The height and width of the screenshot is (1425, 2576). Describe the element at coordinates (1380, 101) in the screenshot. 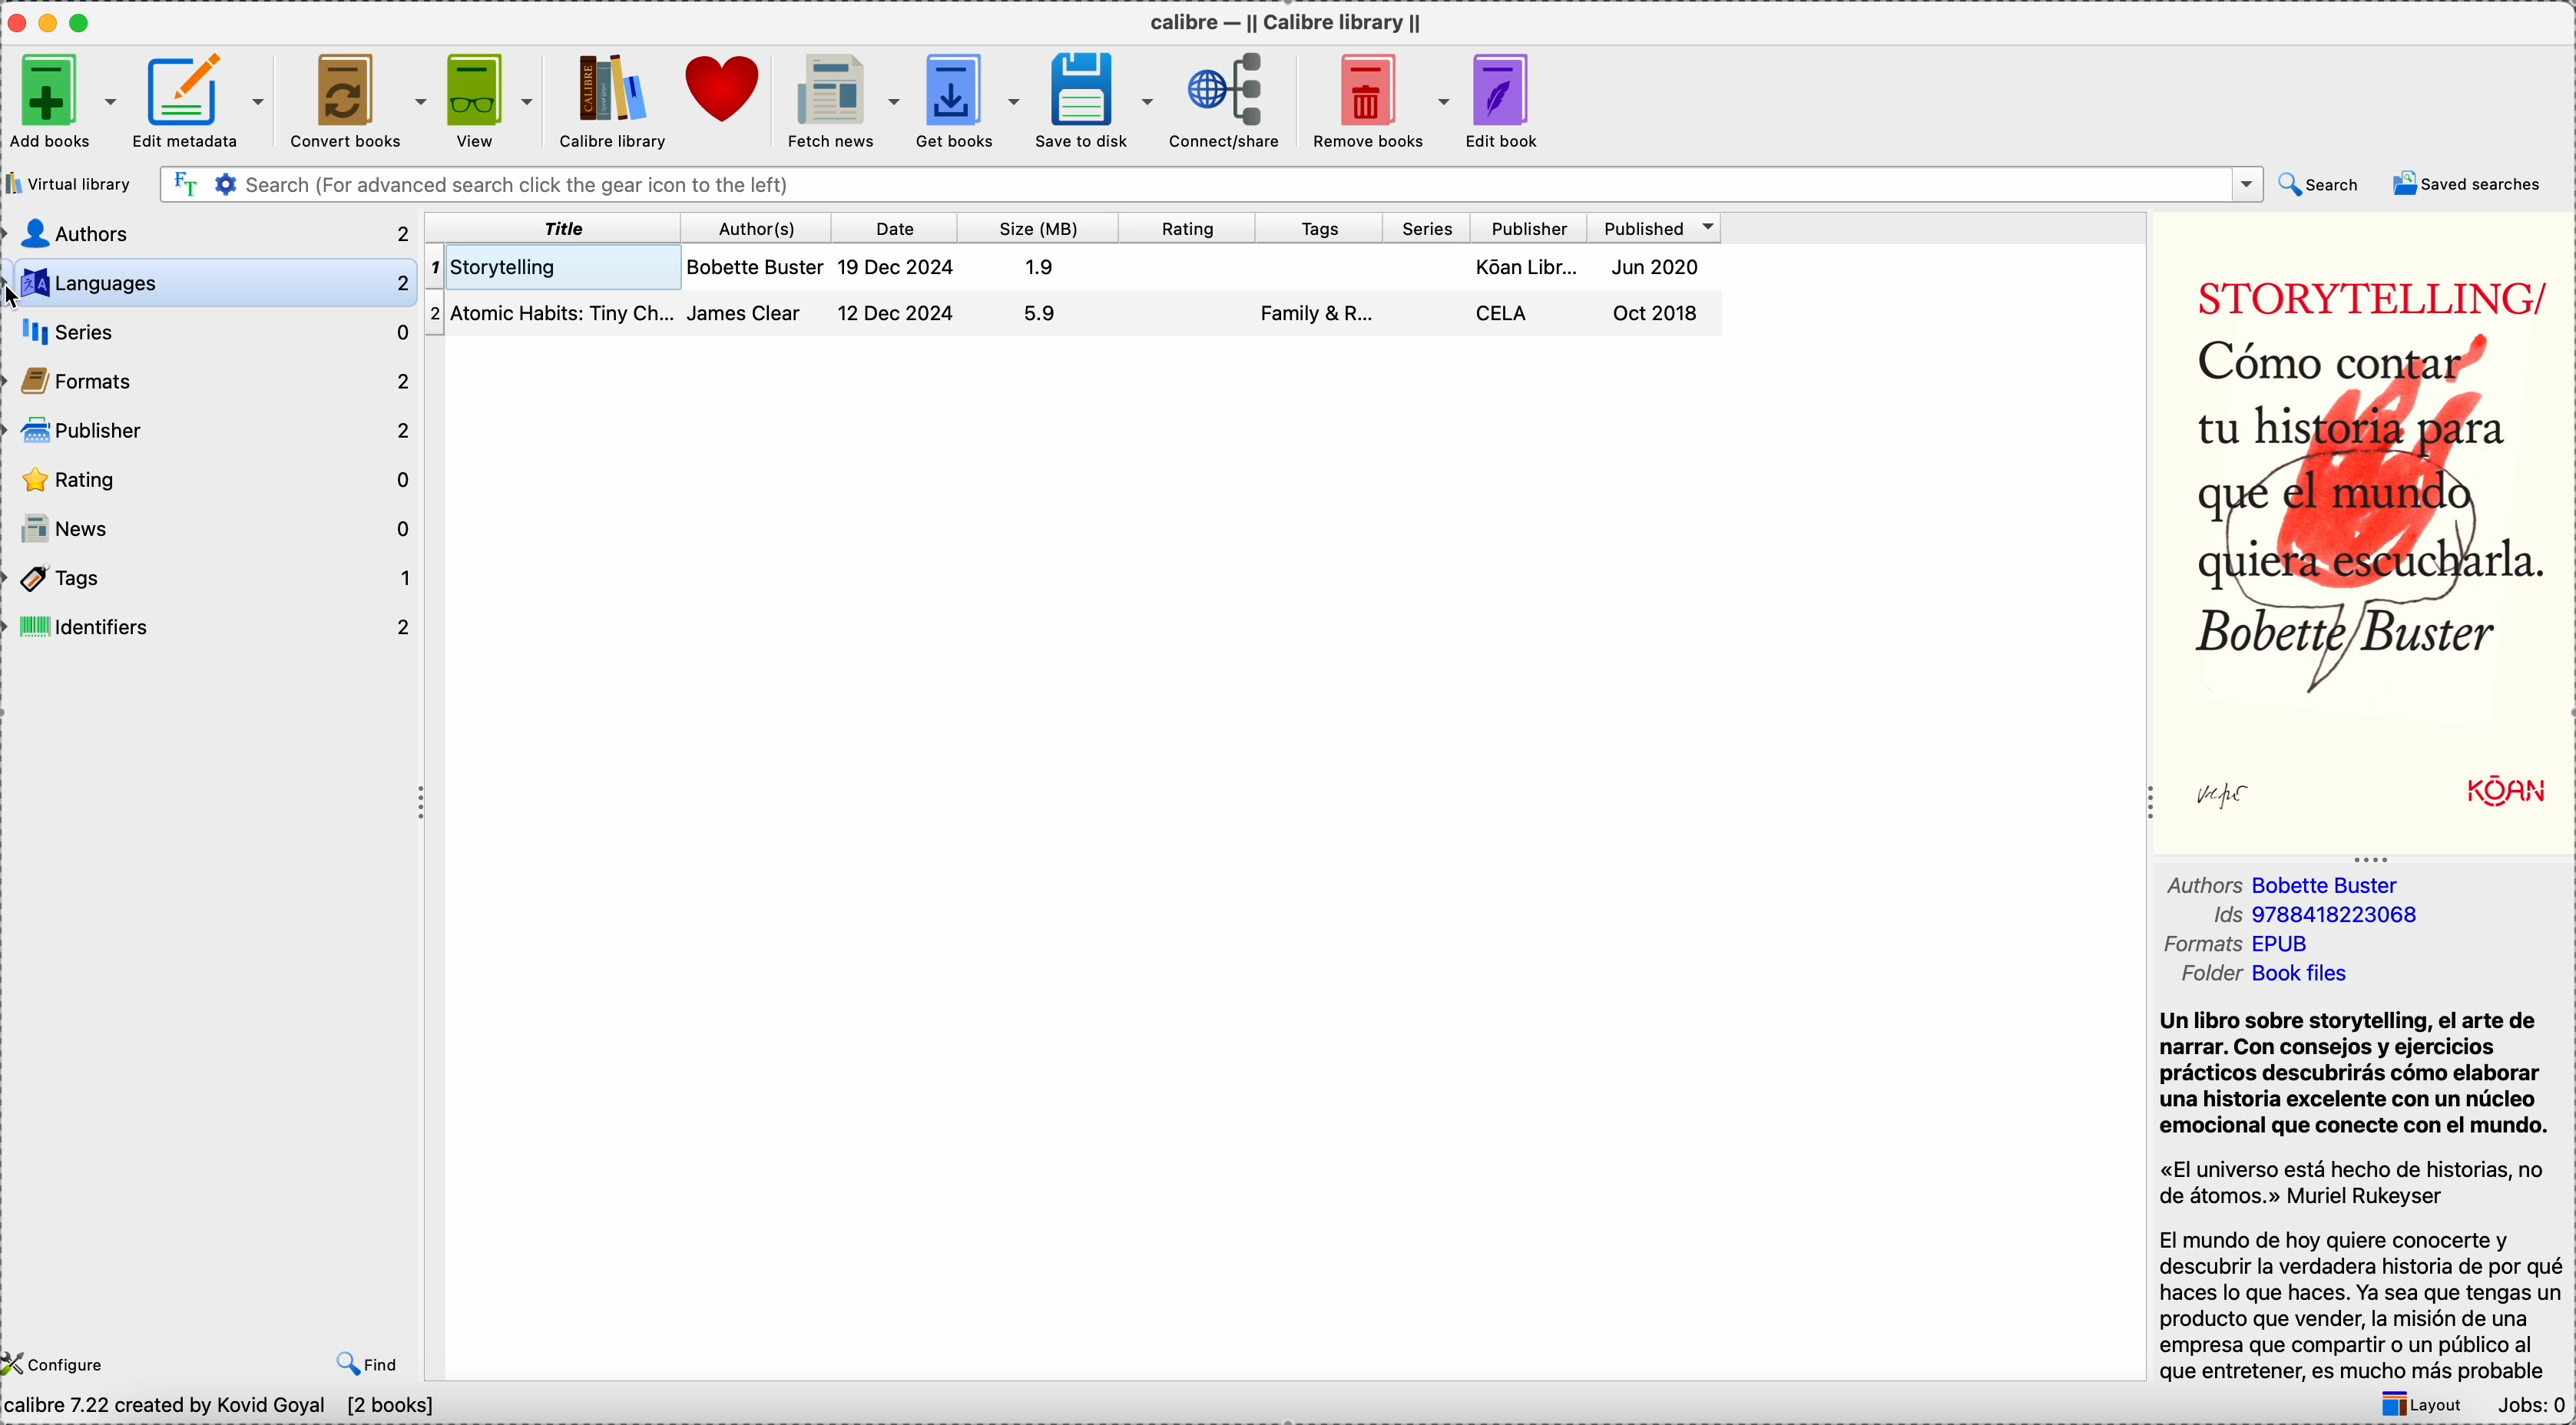

I see `remove books` at that location.